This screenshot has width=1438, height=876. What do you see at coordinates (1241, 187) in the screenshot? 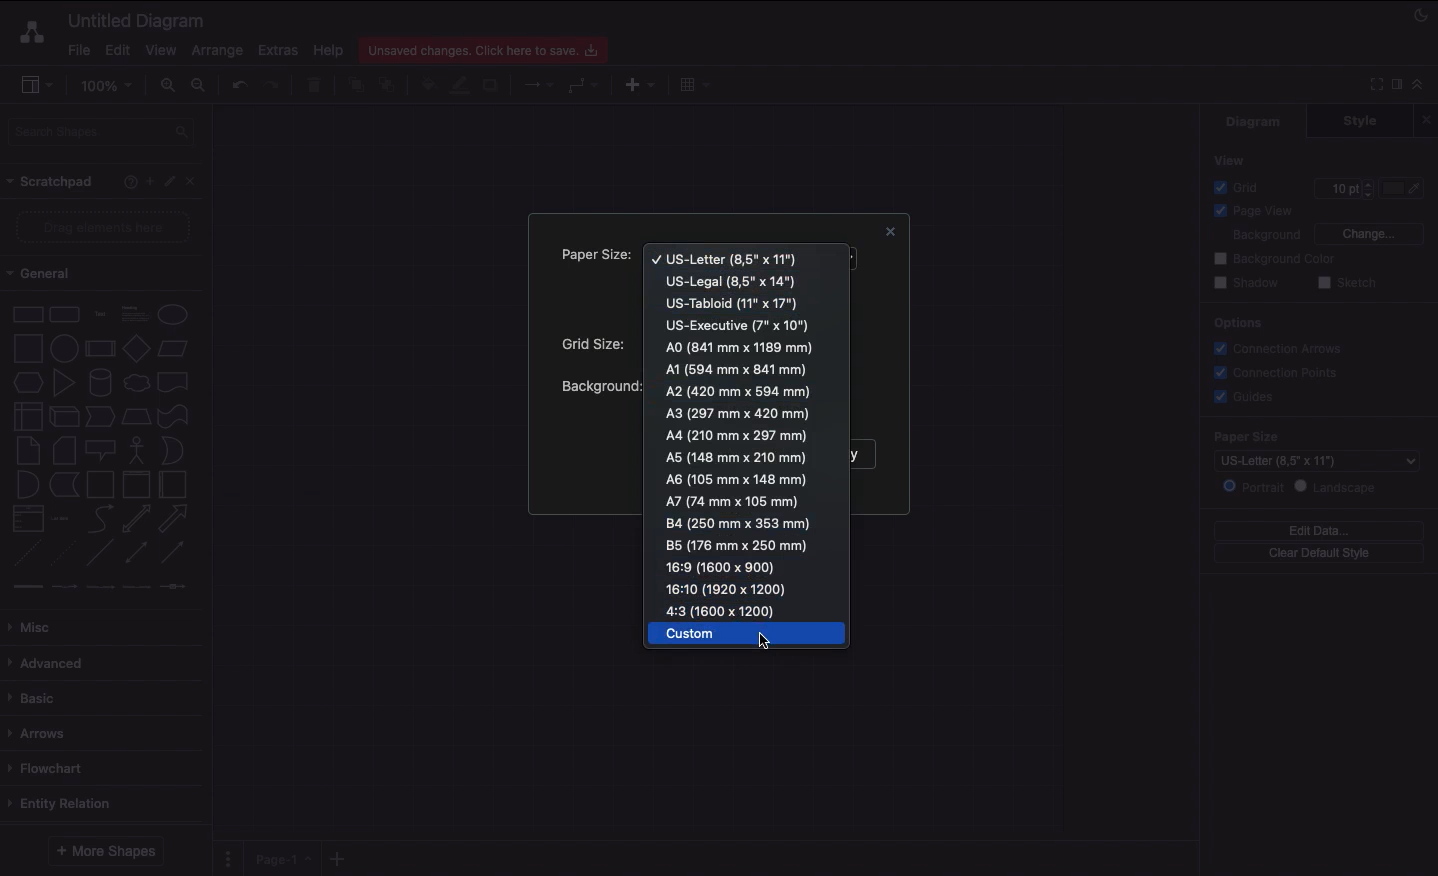
I see `Grid` at bounding box center [1241, 187].